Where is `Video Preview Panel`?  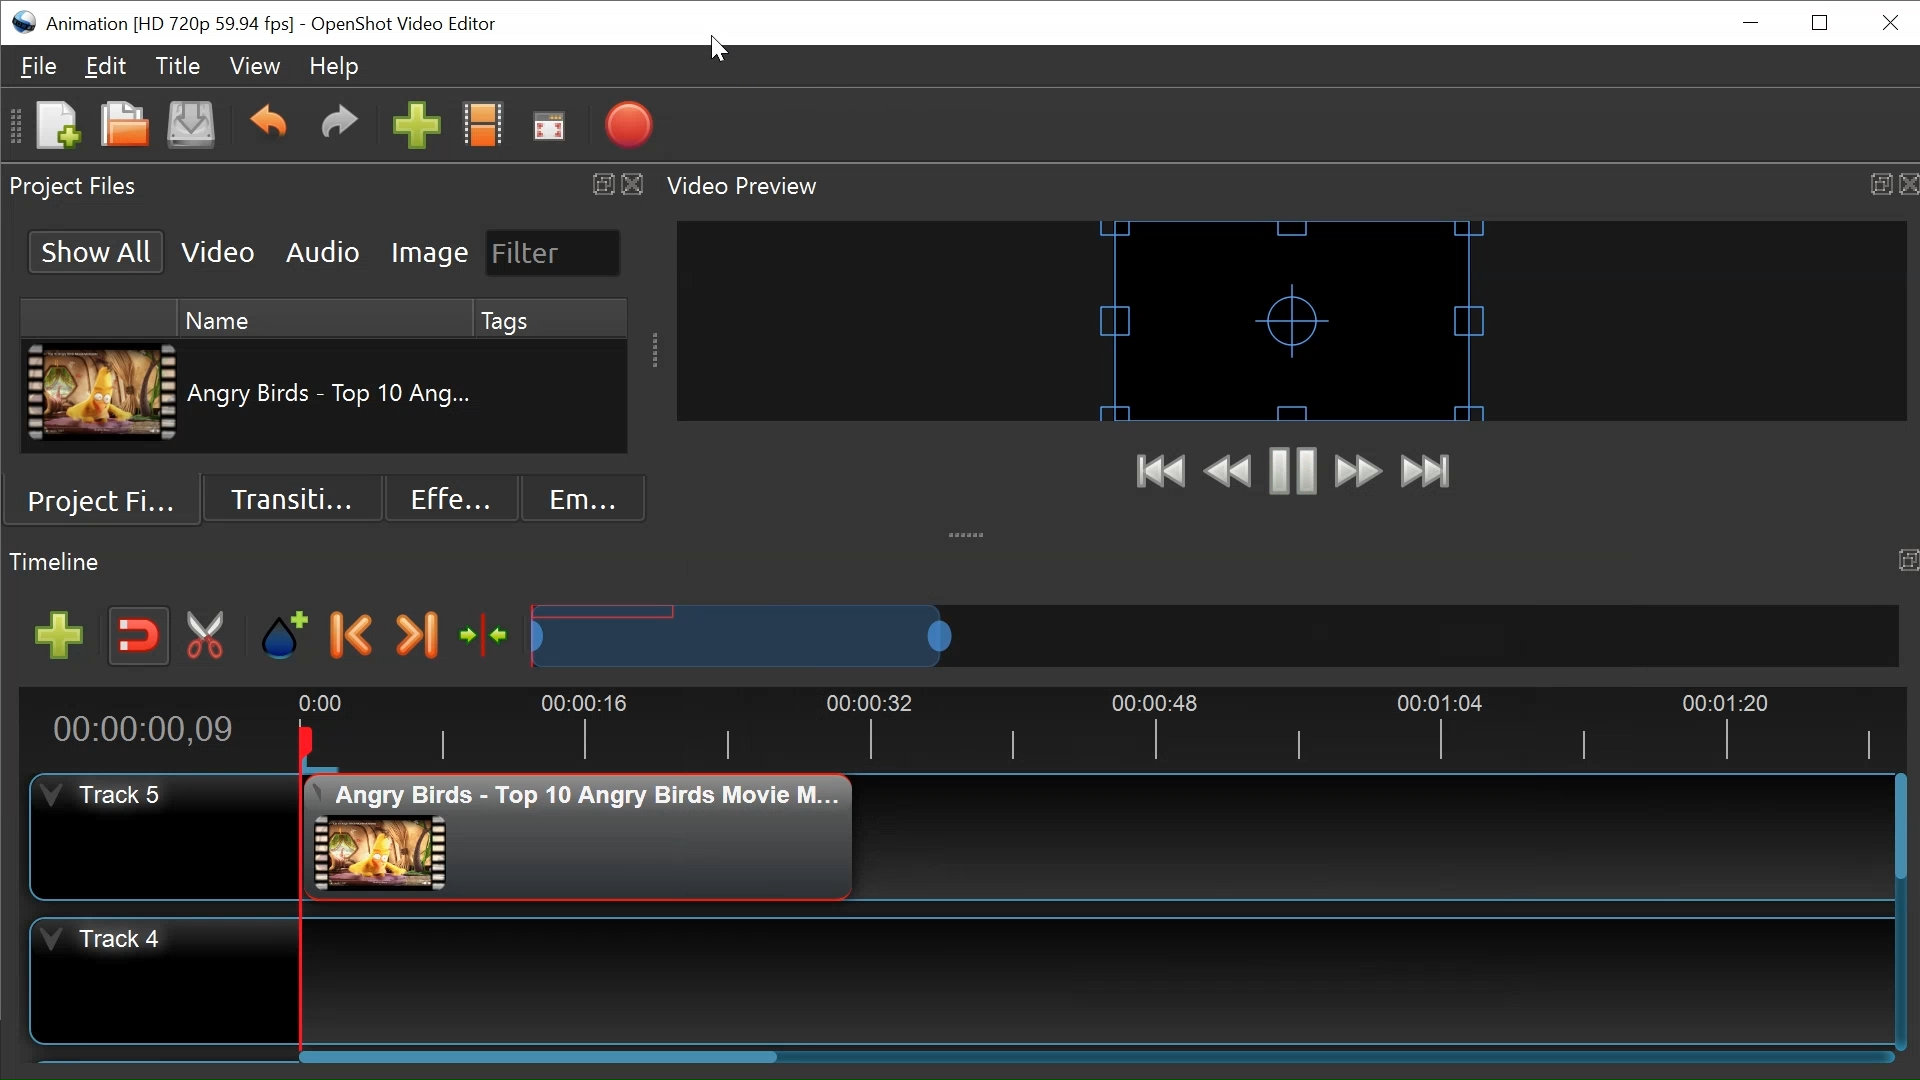
Video Preview Panel is located at coordinates (1289, 186).